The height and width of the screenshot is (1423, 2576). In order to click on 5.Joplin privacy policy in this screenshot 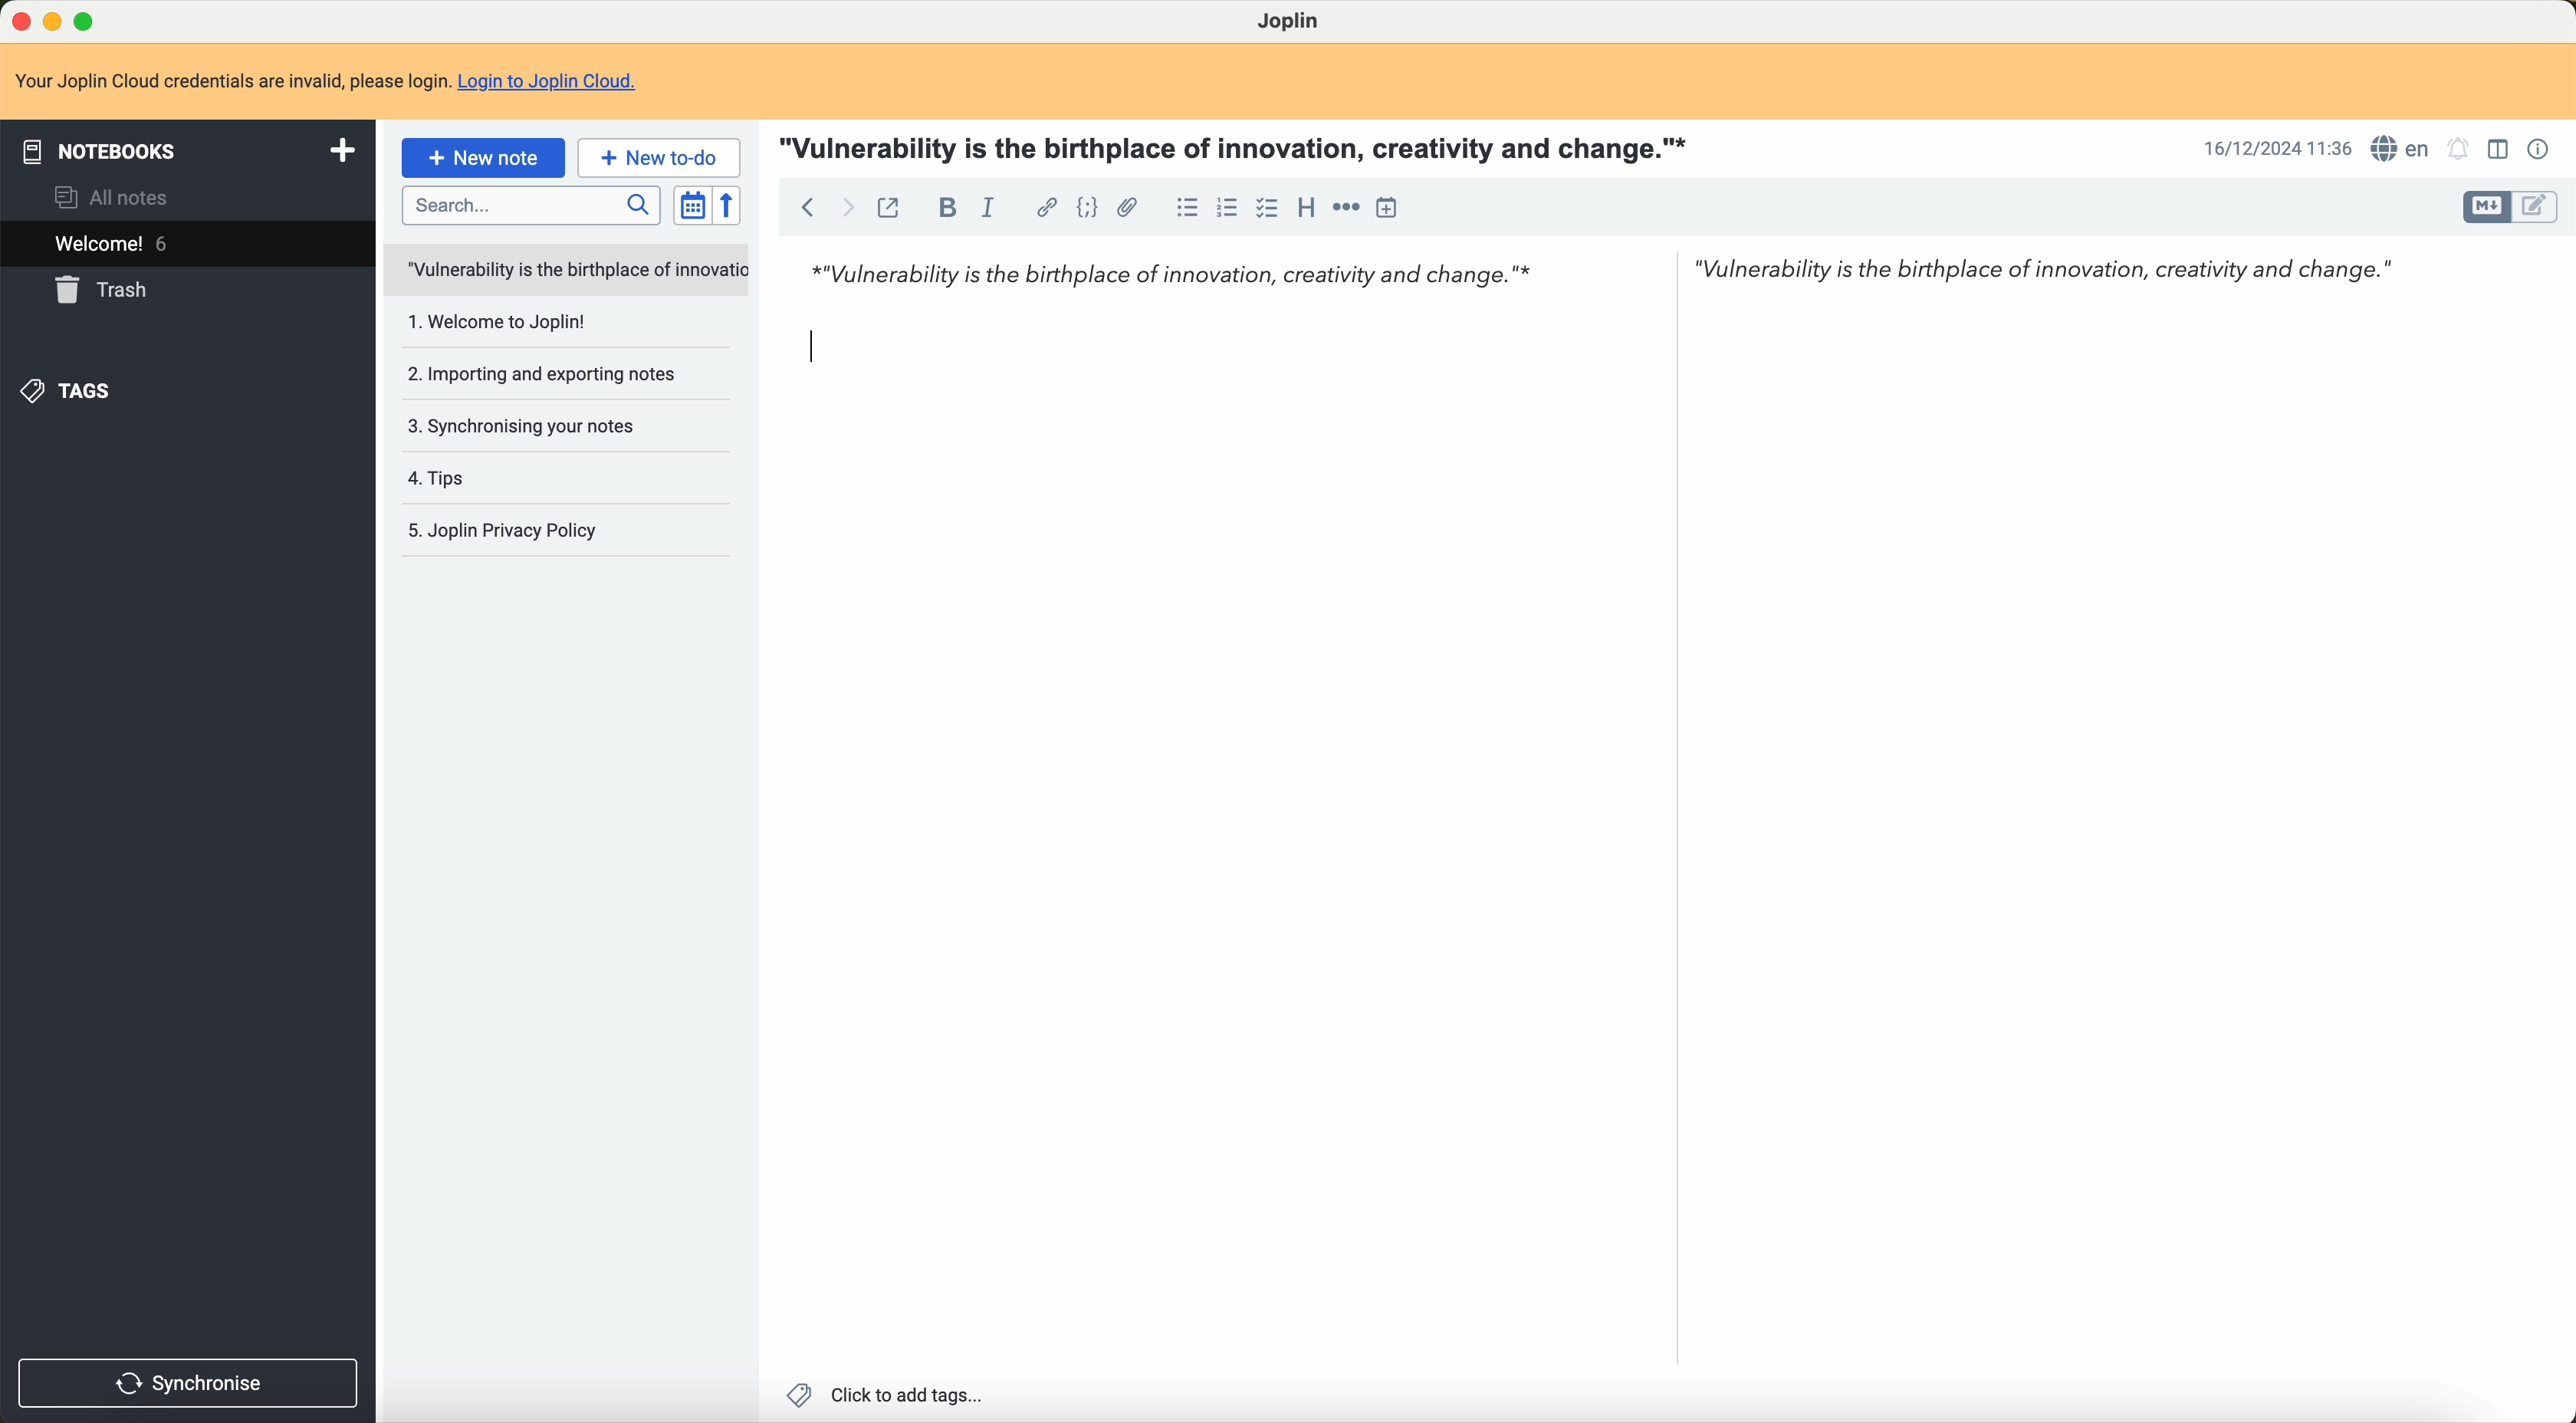, I will do `click(513, 530)`.